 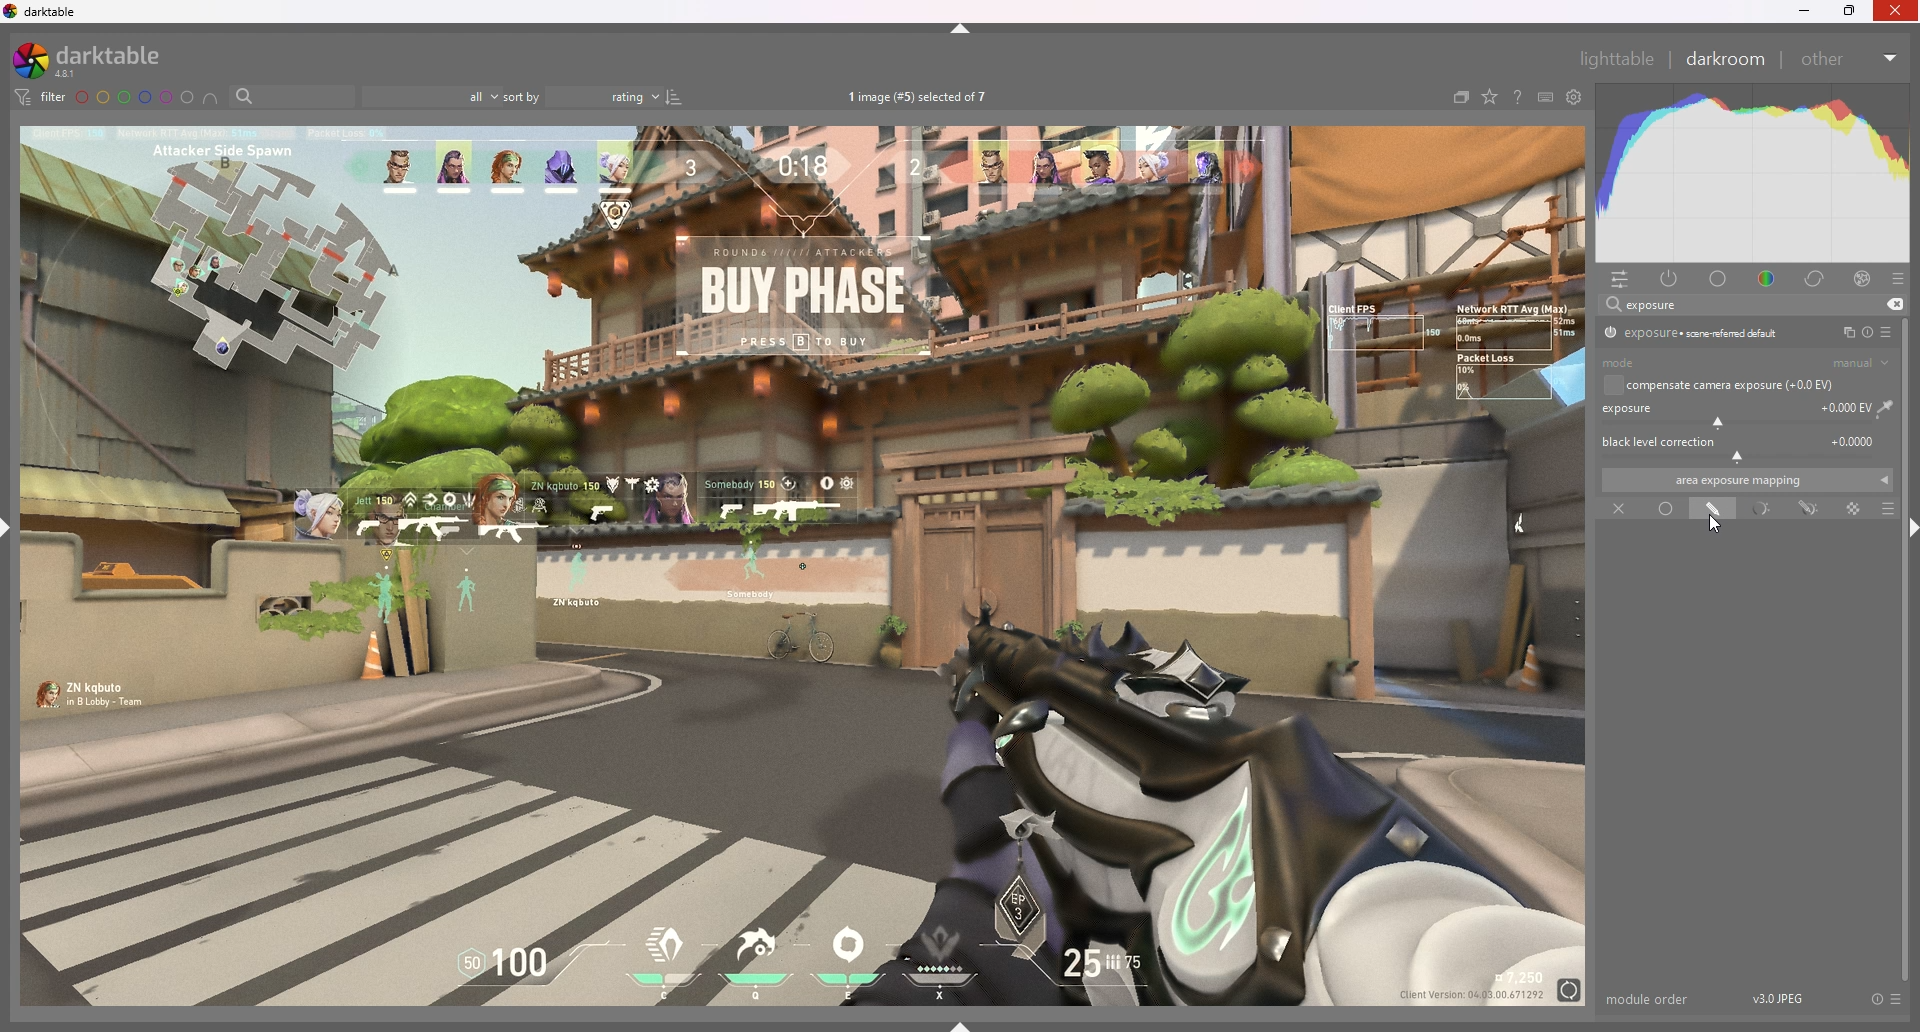 I want to click on presets, so click(x=1898, y=1000).